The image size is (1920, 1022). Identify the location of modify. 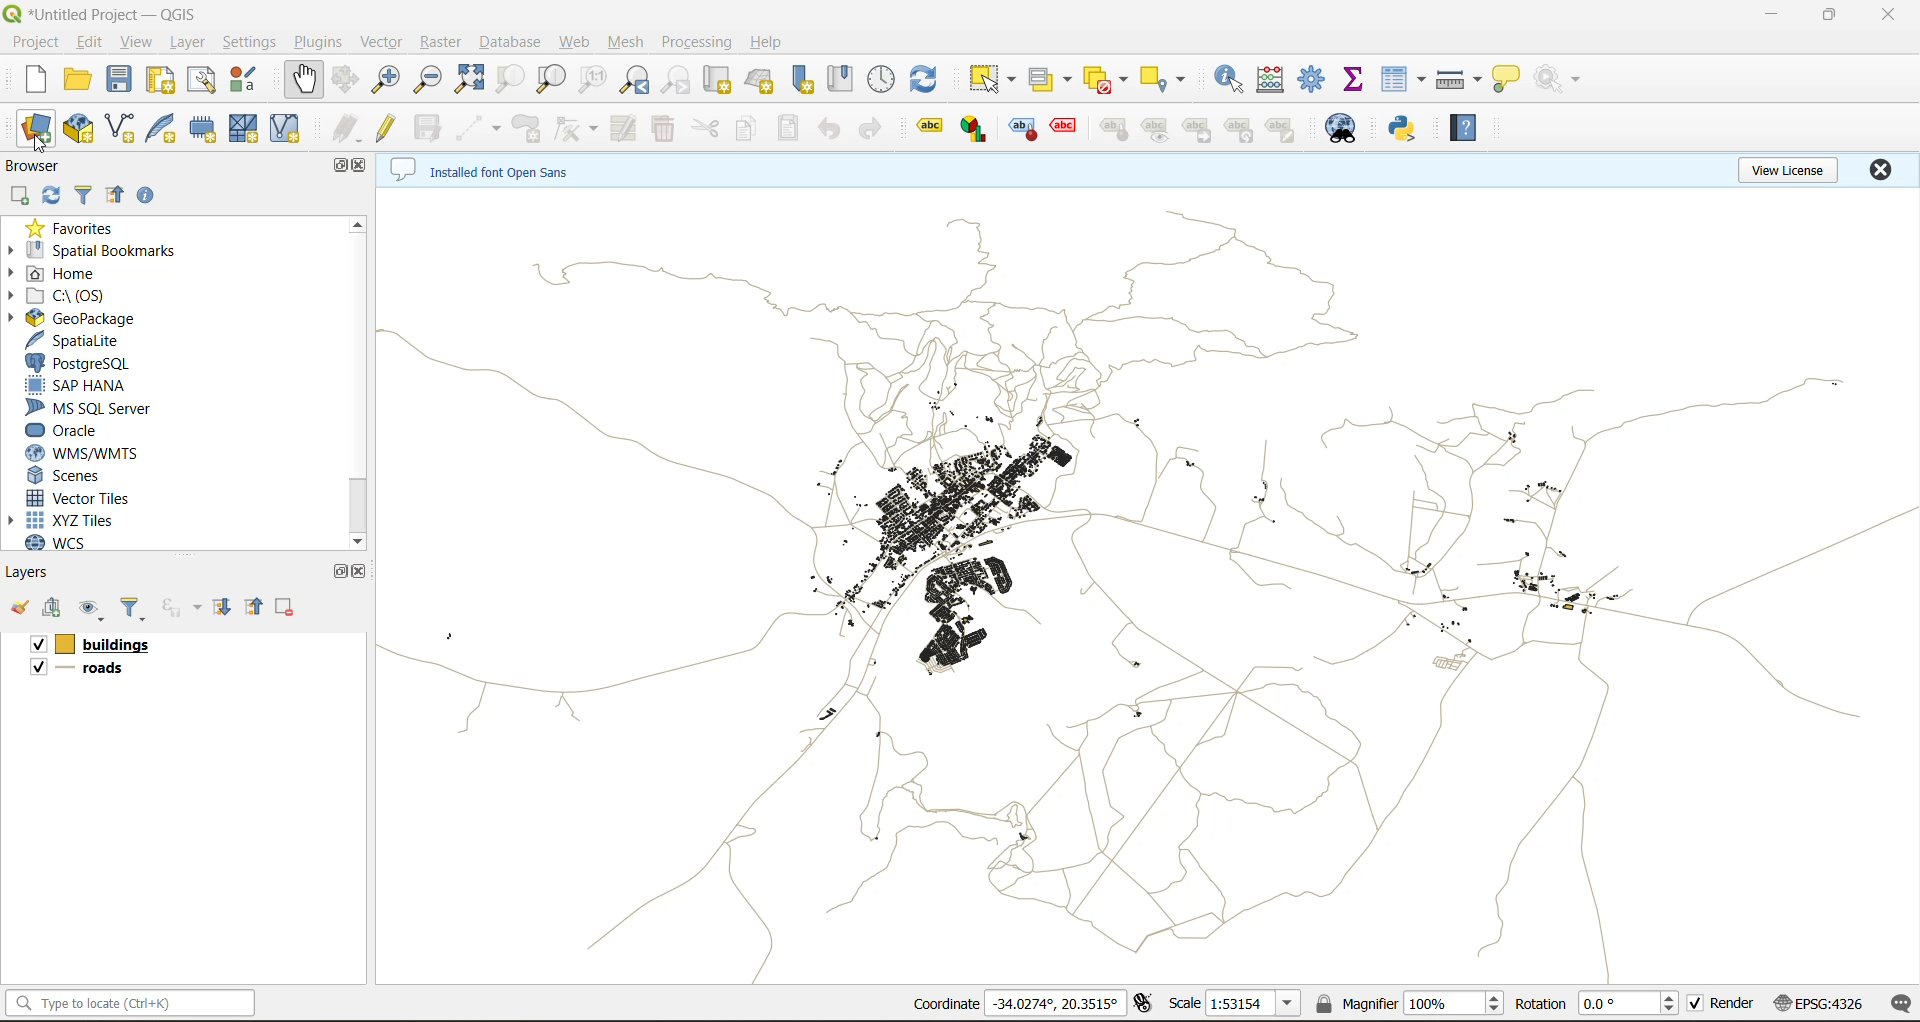
(627, 129).